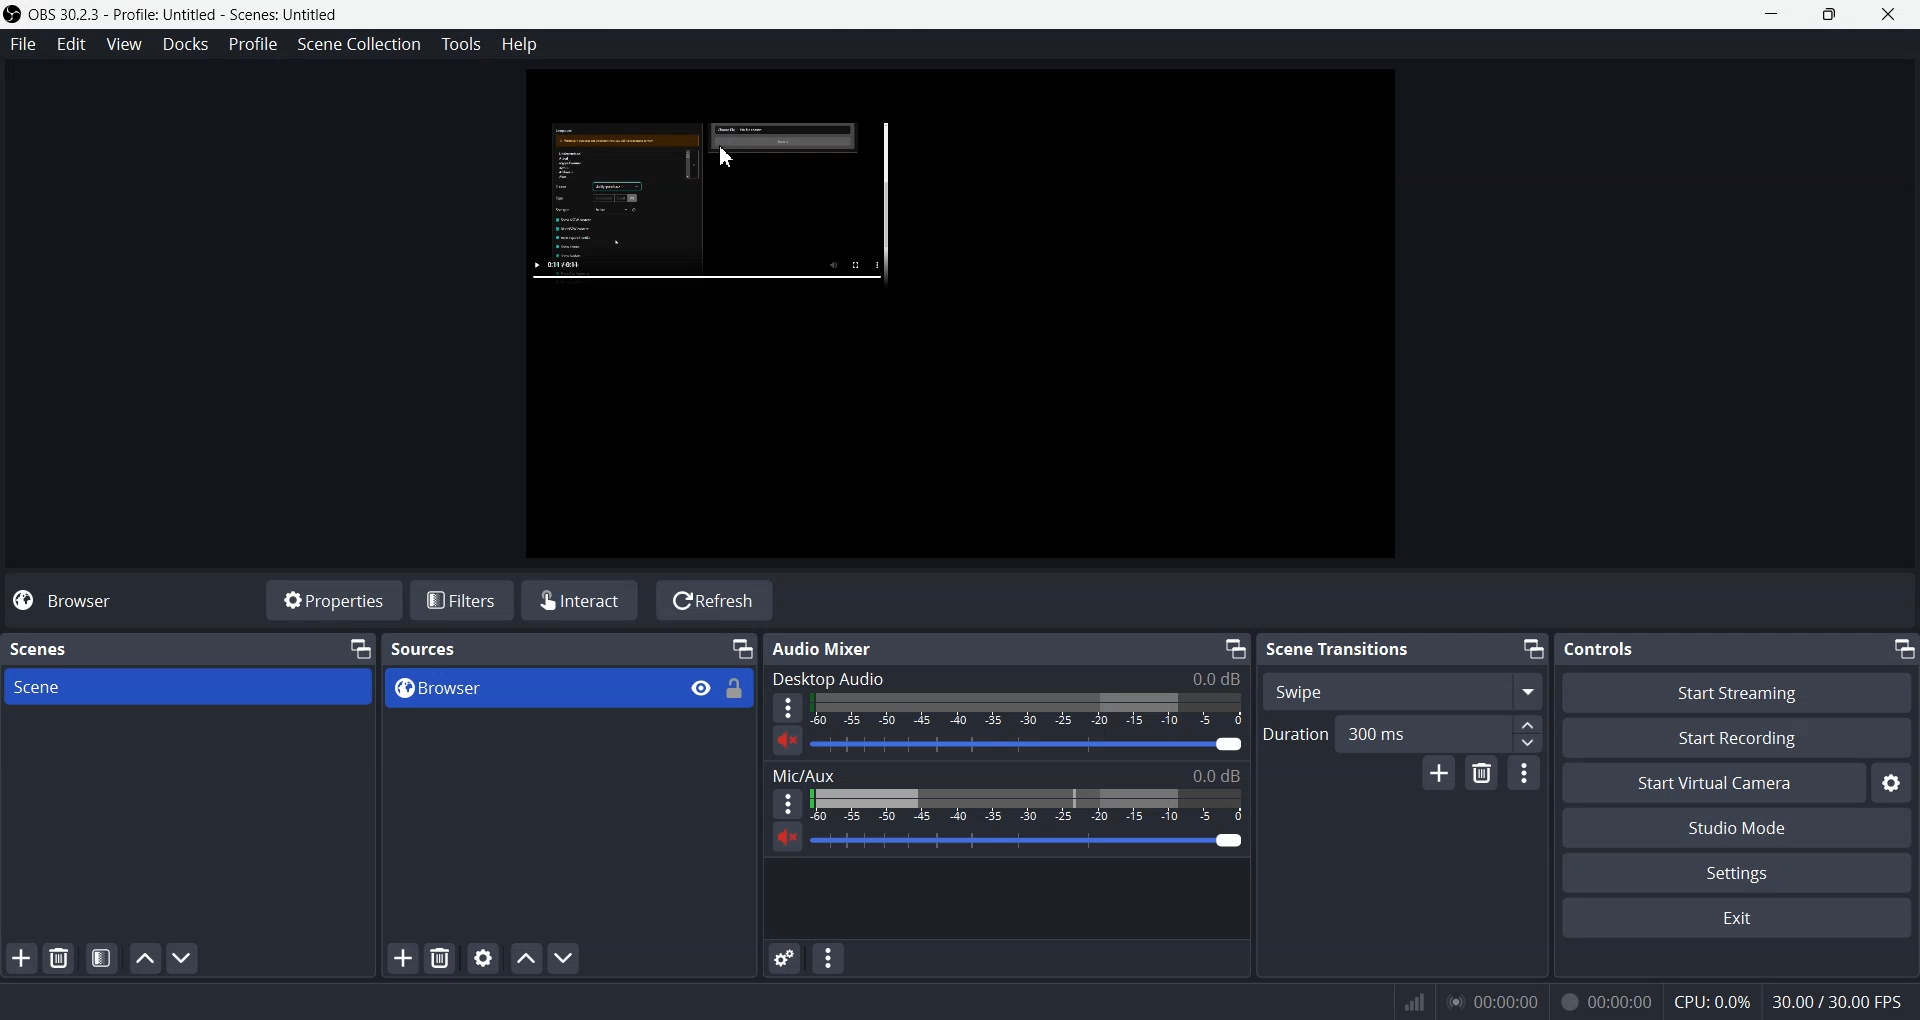  Describe the element at coordinates (1734, 920) in the screenshot. I see `Exit` at that location.